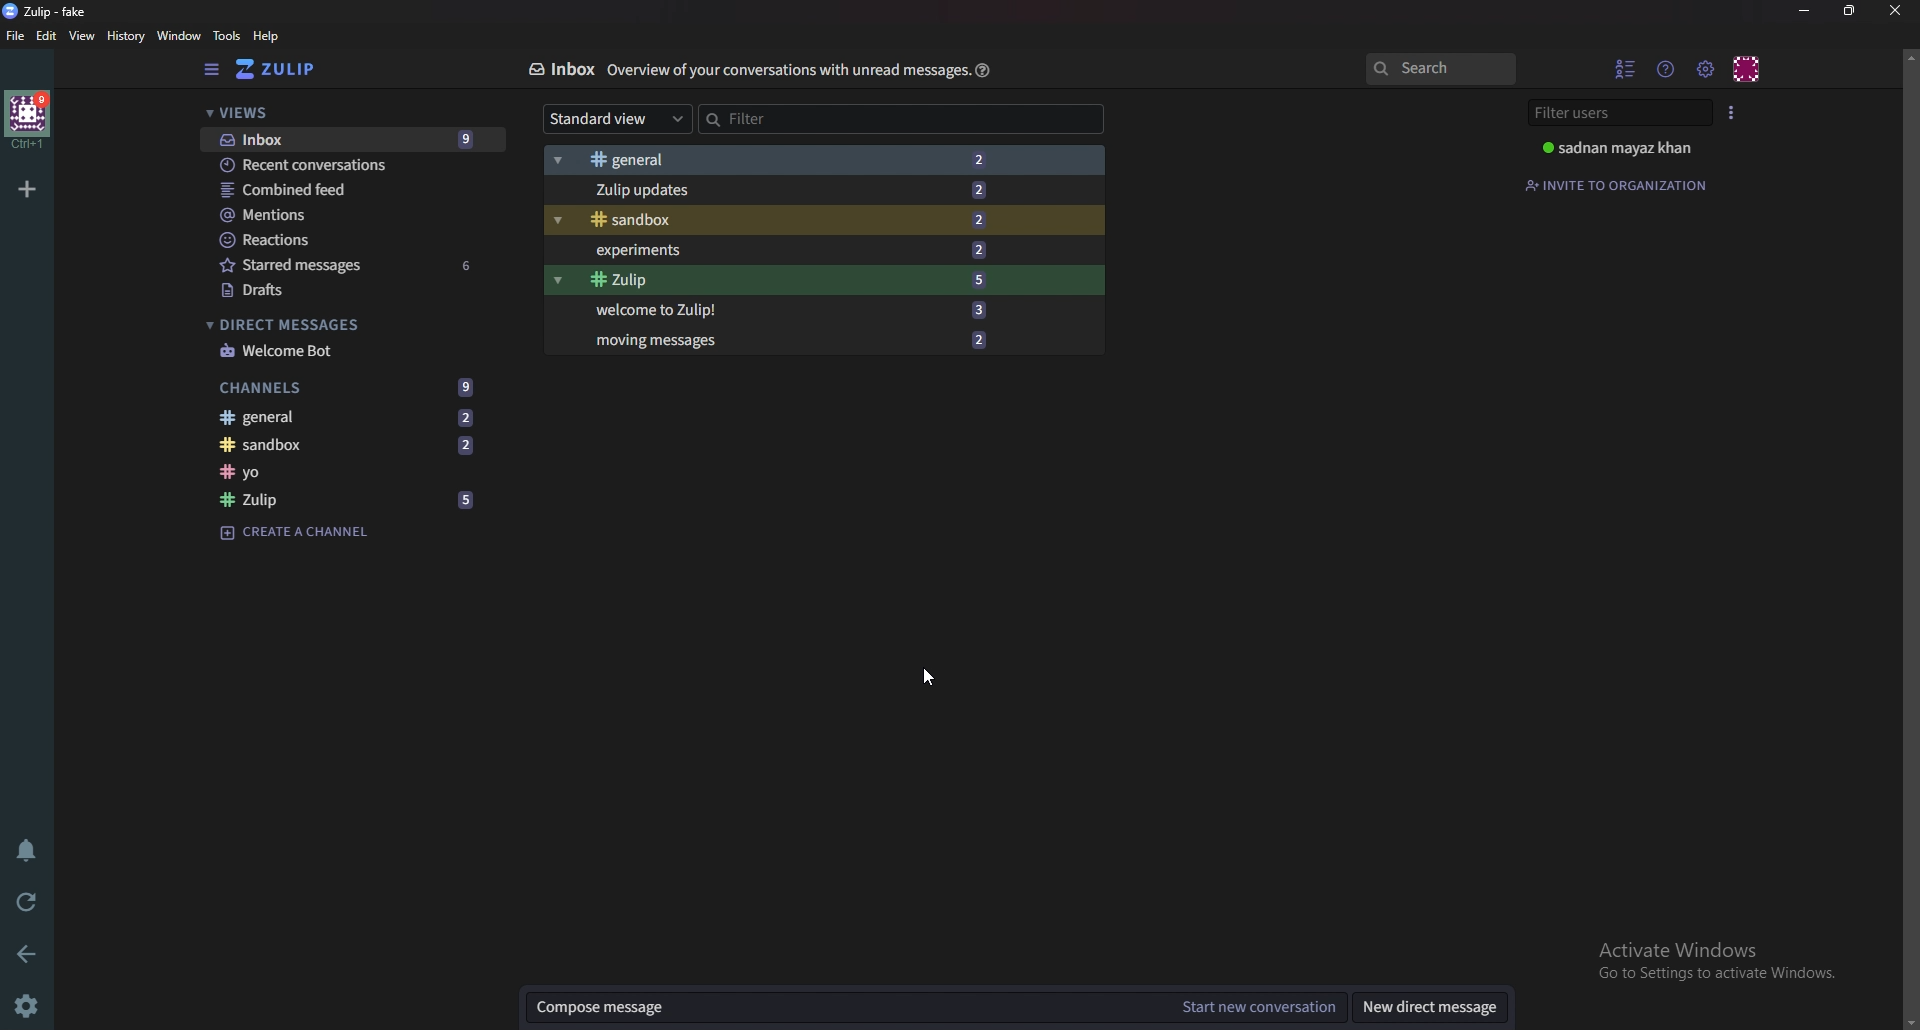  Describe the element at coordinates (821, 119) in the screenshot. I see `Filter` at that location.